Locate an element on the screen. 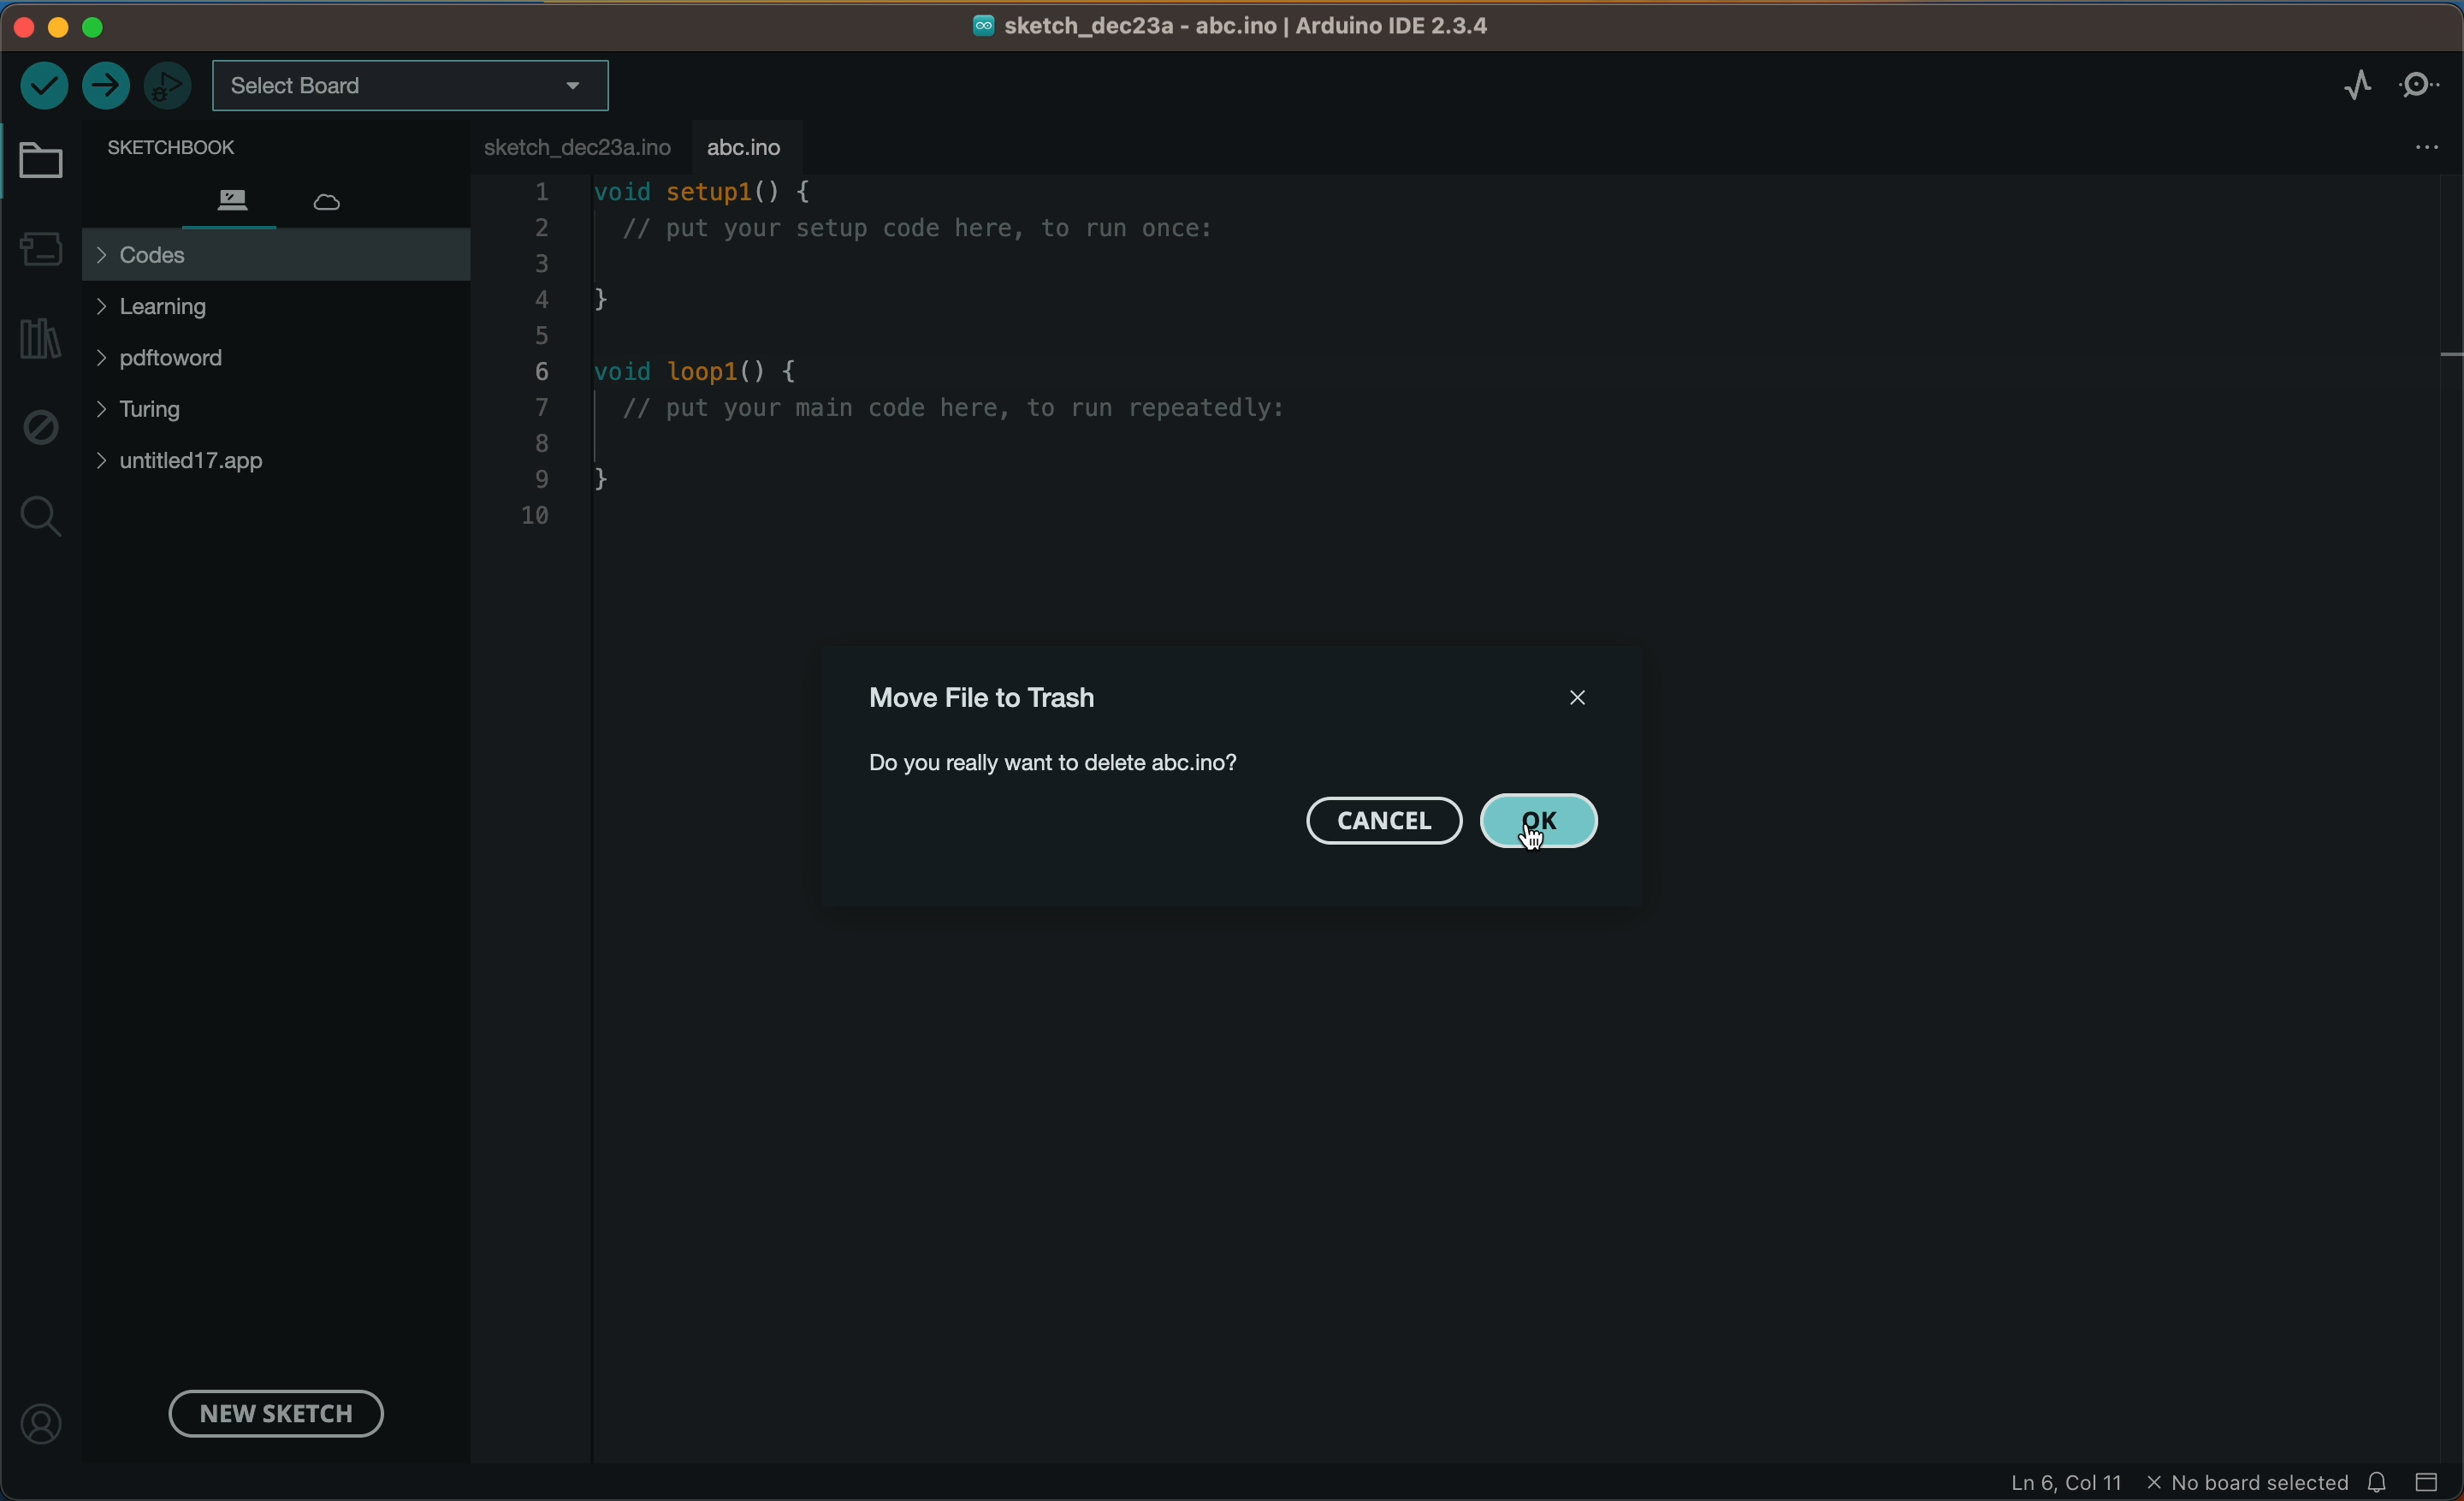 Image resolution: width=2464 pixels, height=1501 pixels. close is located at coordinates (1565, 690).